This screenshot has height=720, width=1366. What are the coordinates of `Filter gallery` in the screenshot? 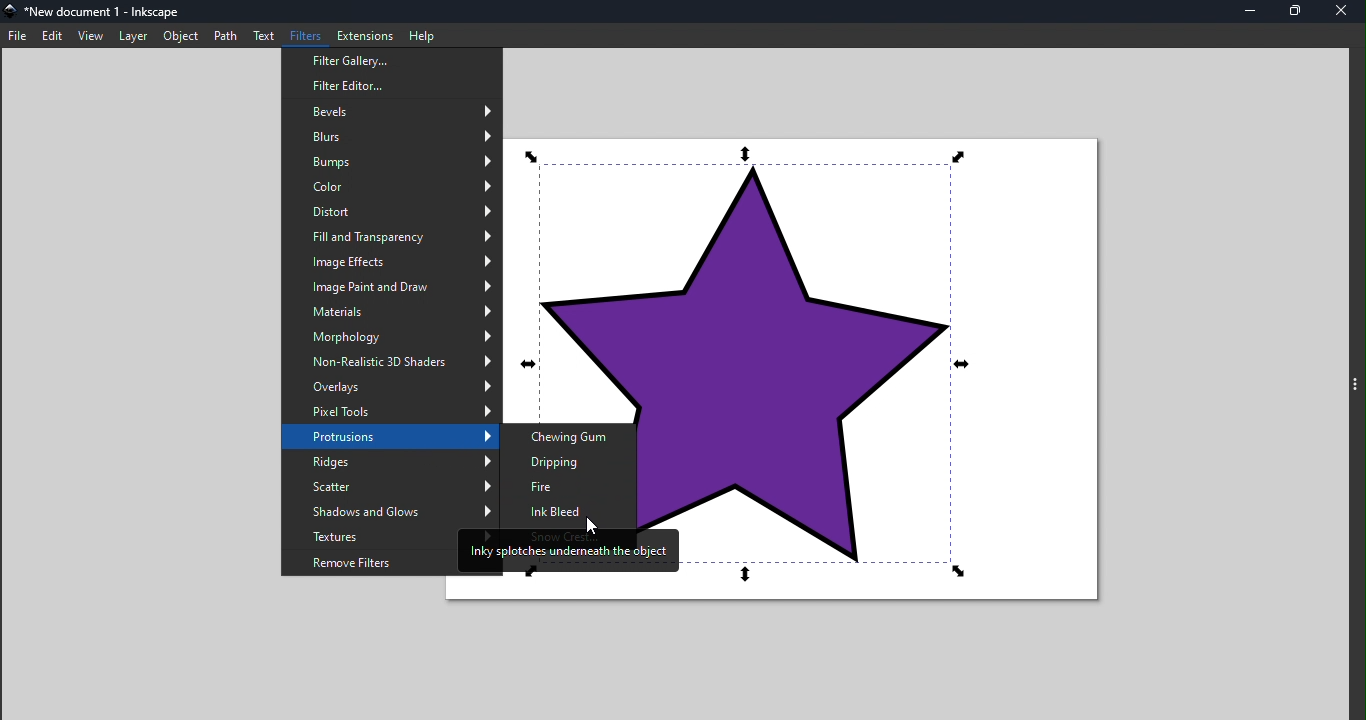 It's located at (390, 62).